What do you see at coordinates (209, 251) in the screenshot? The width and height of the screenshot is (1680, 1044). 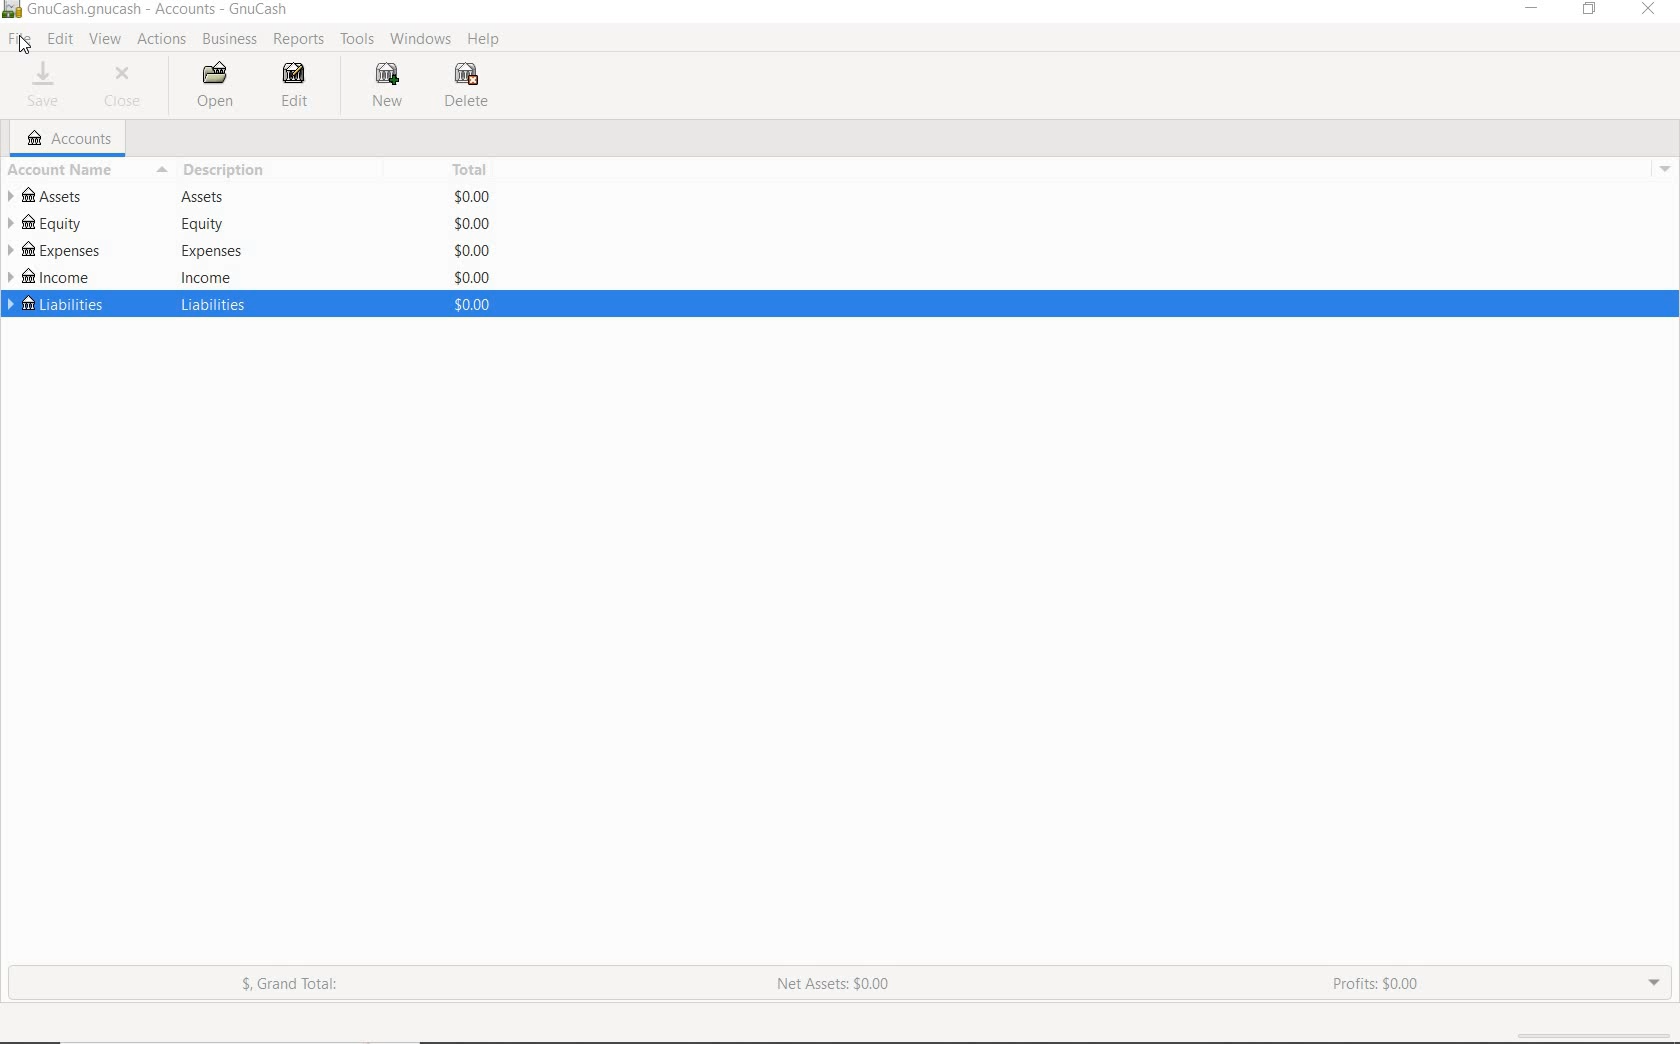 I see `expenses` at bounding box center [209, 251].